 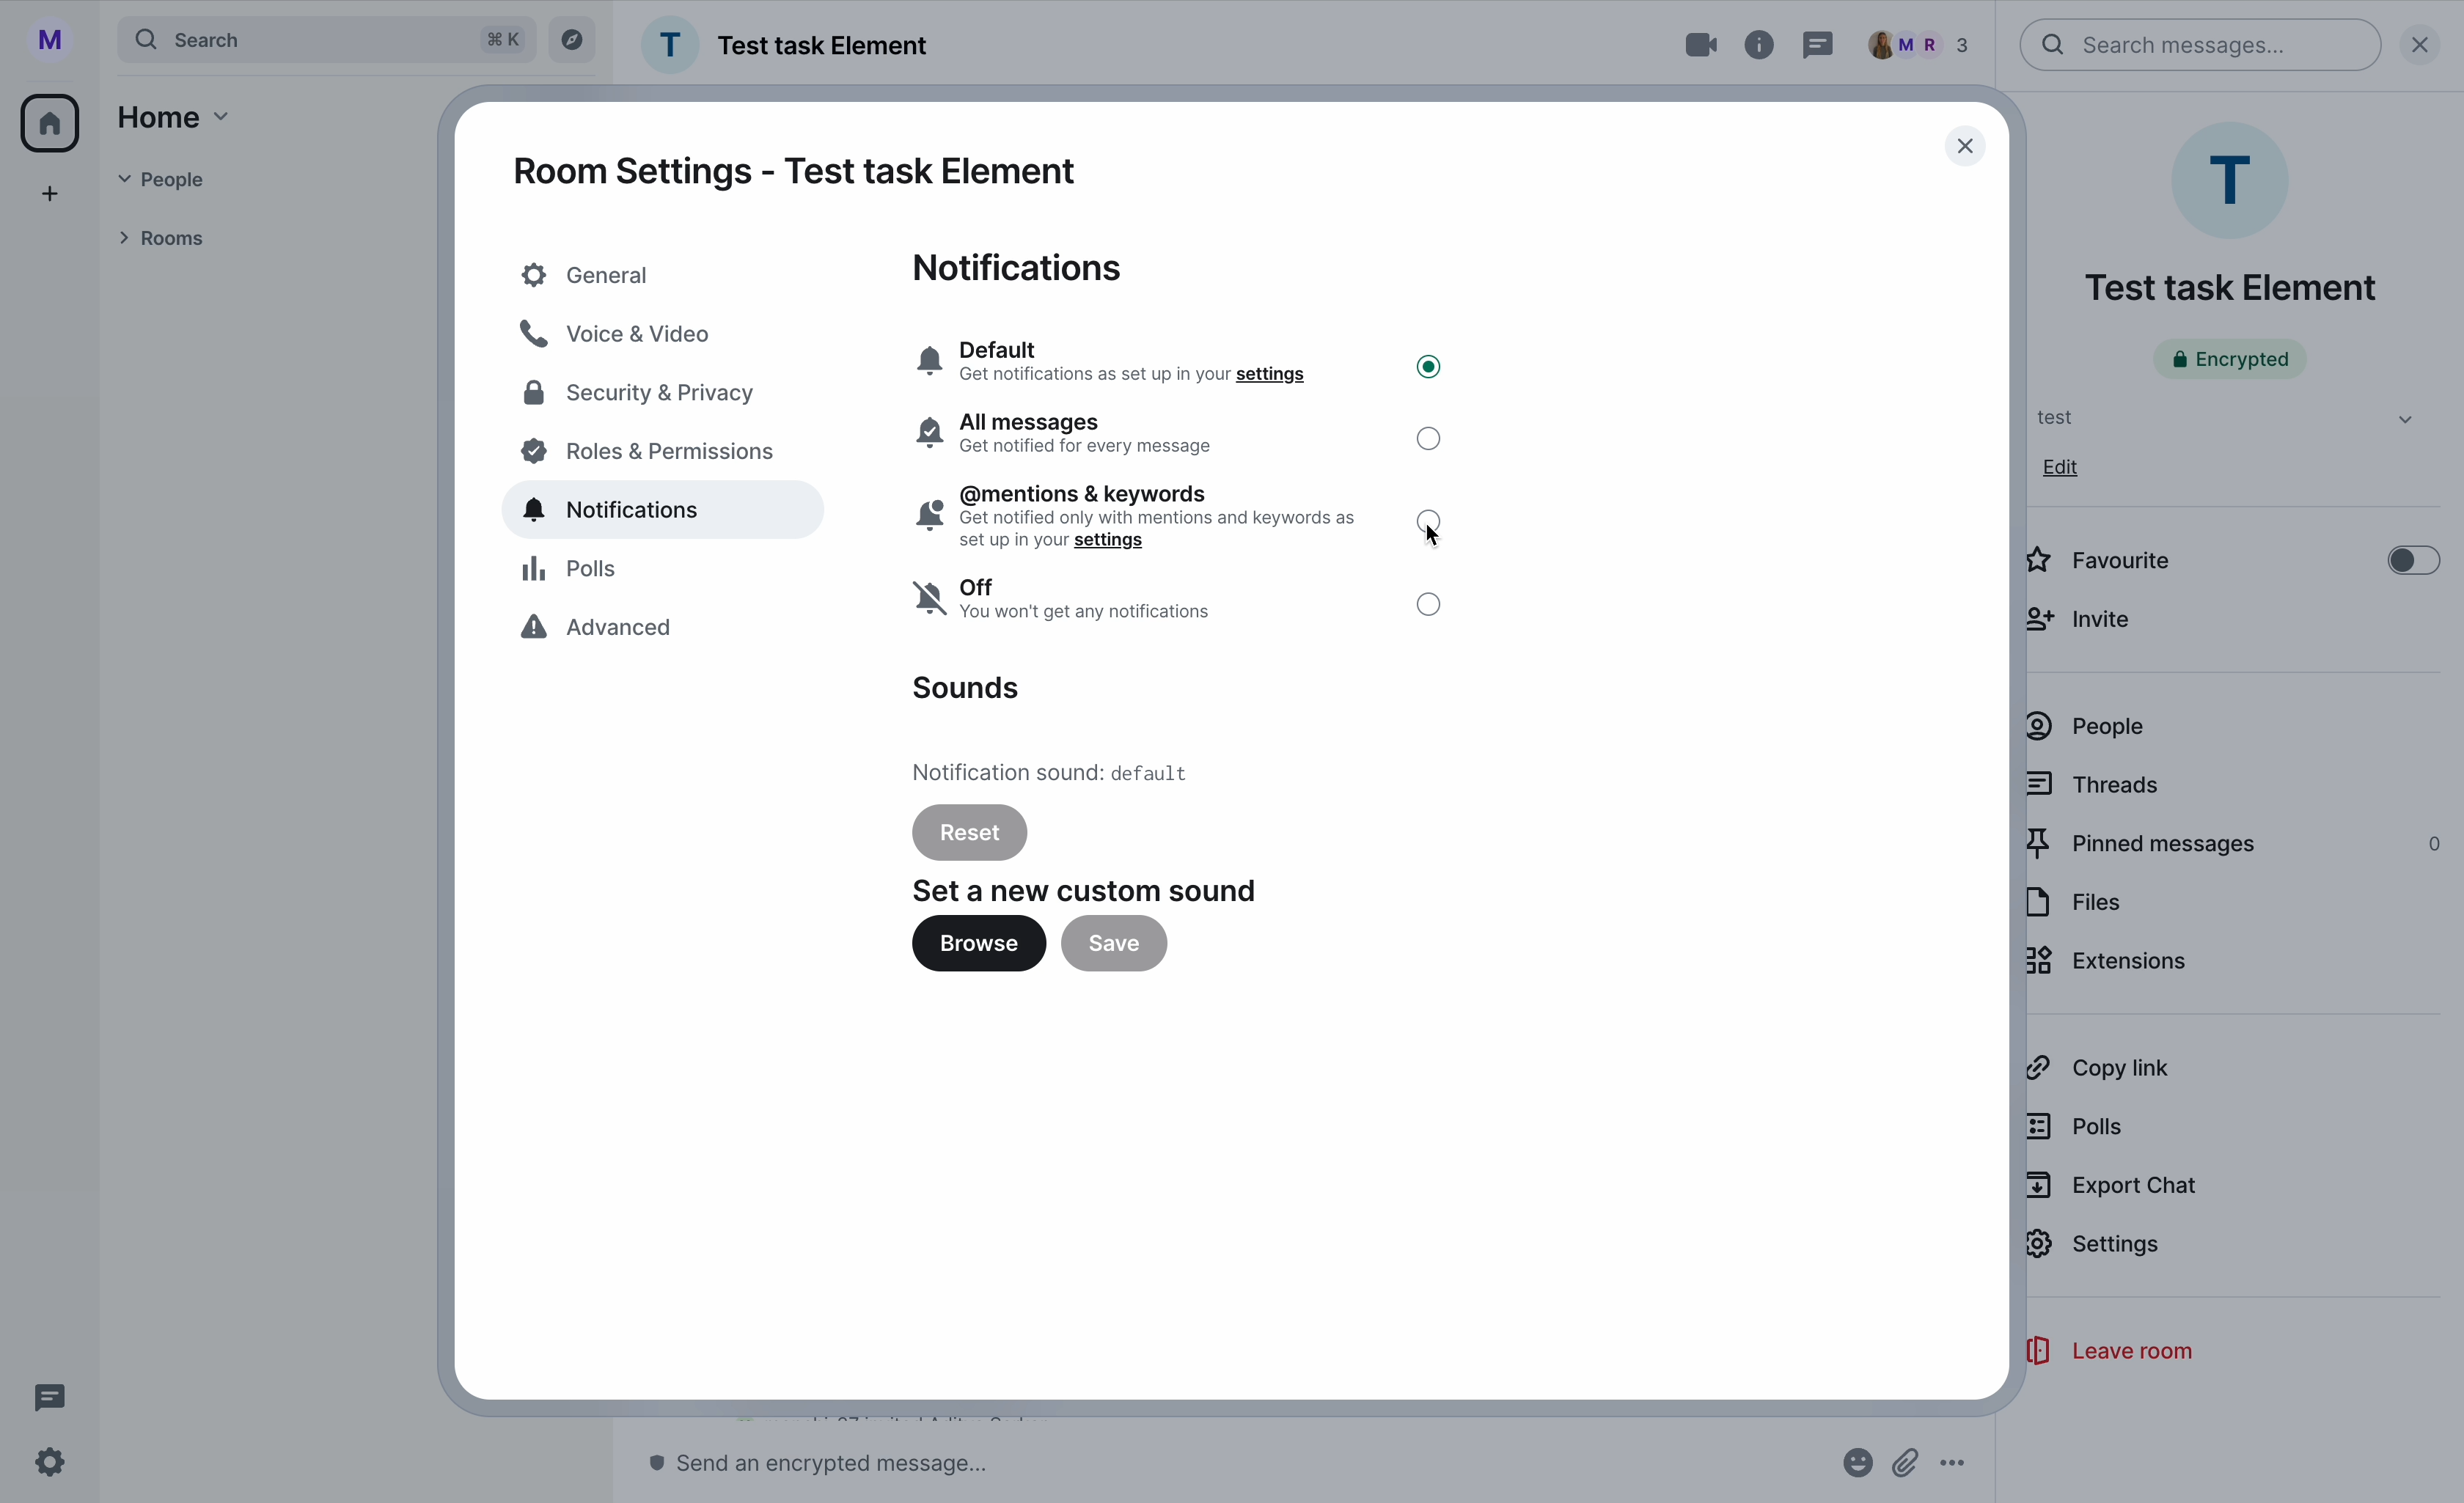 What do you see at coordinates (1024, 267) in the screenshot?
I see `notifications` at bounding box center [1024, 267].